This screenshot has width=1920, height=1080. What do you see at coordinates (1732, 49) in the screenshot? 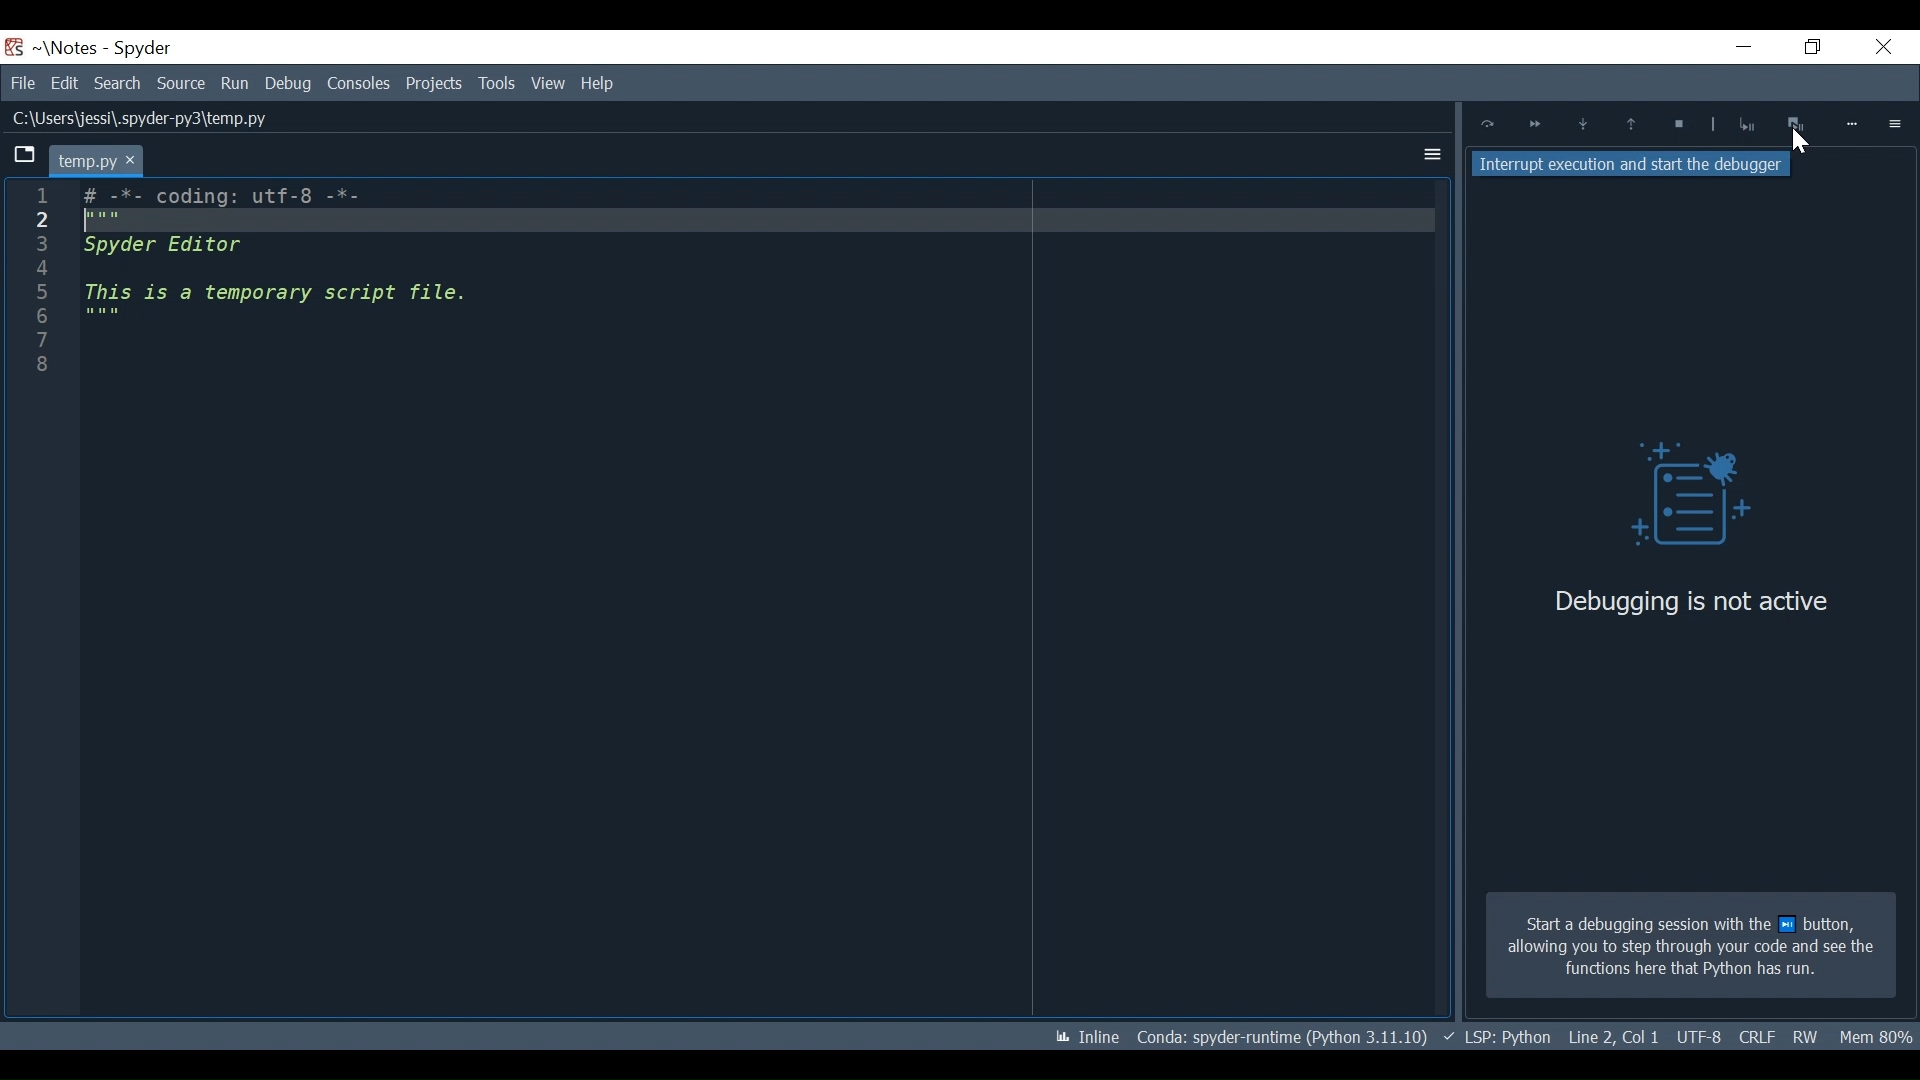
I see `Minimize` at bounding box center [1732, 49].